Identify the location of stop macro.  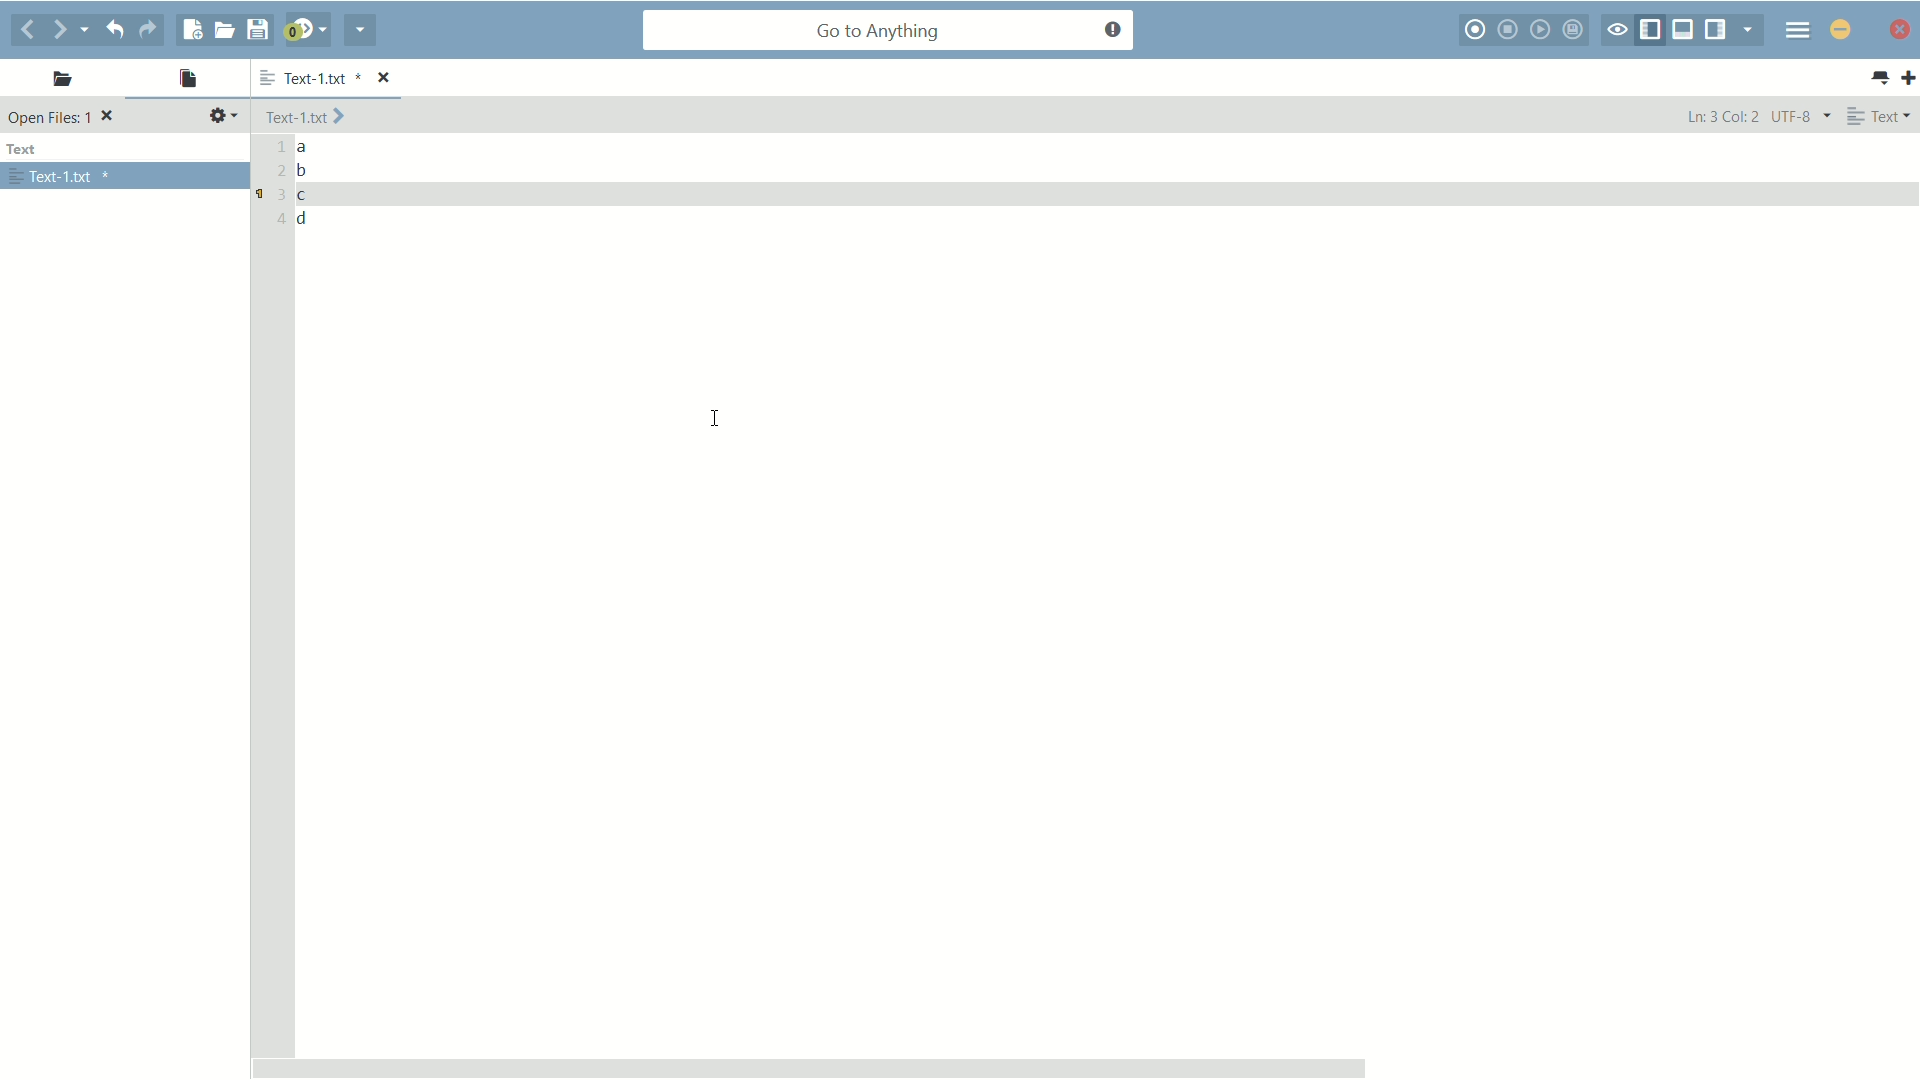
(1511, 29).